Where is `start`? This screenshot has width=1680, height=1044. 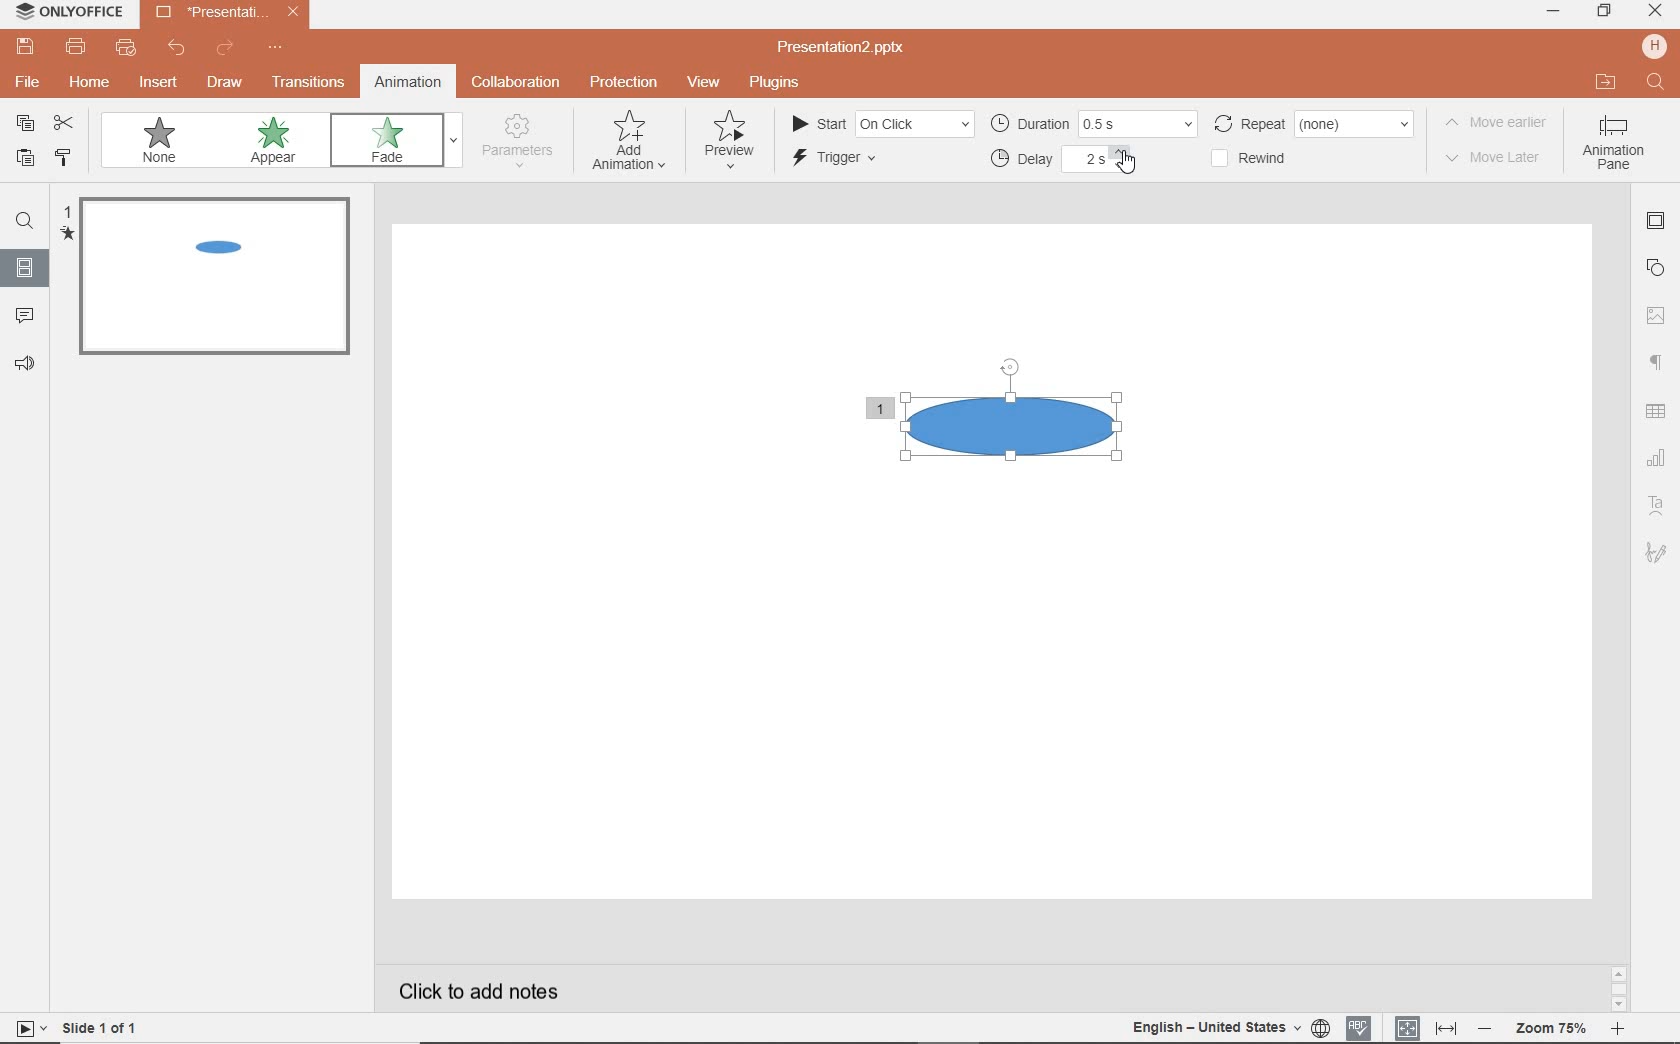
start is located at coordinates (881, 125).